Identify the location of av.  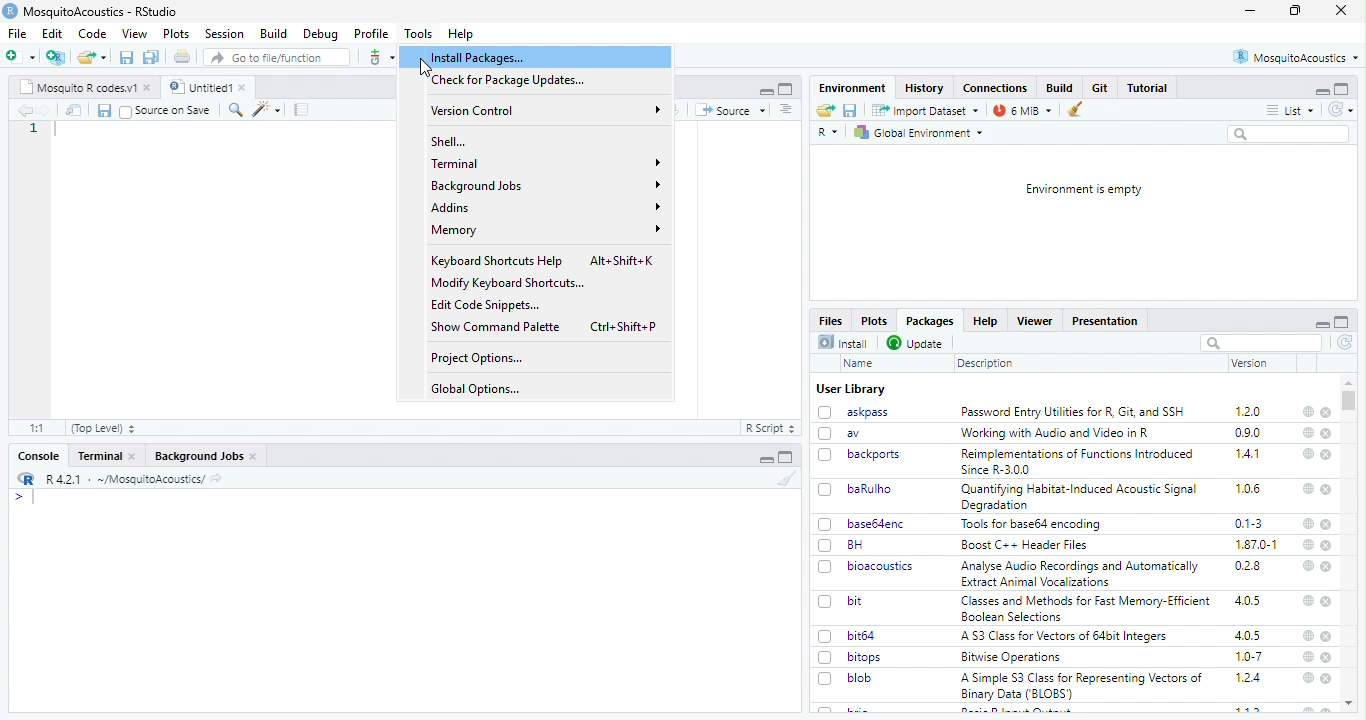
(854, 433).